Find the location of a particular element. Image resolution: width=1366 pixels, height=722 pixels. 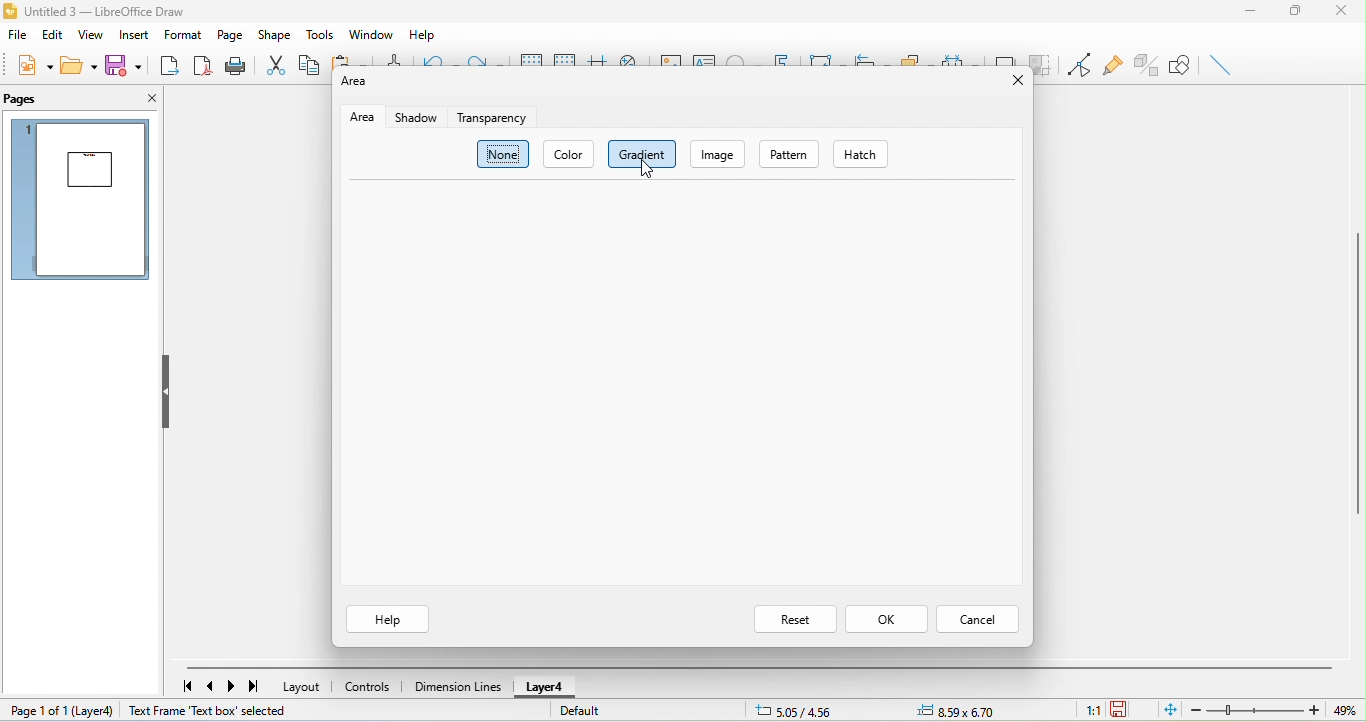

layer 4 is located at coordinates (97, 711).